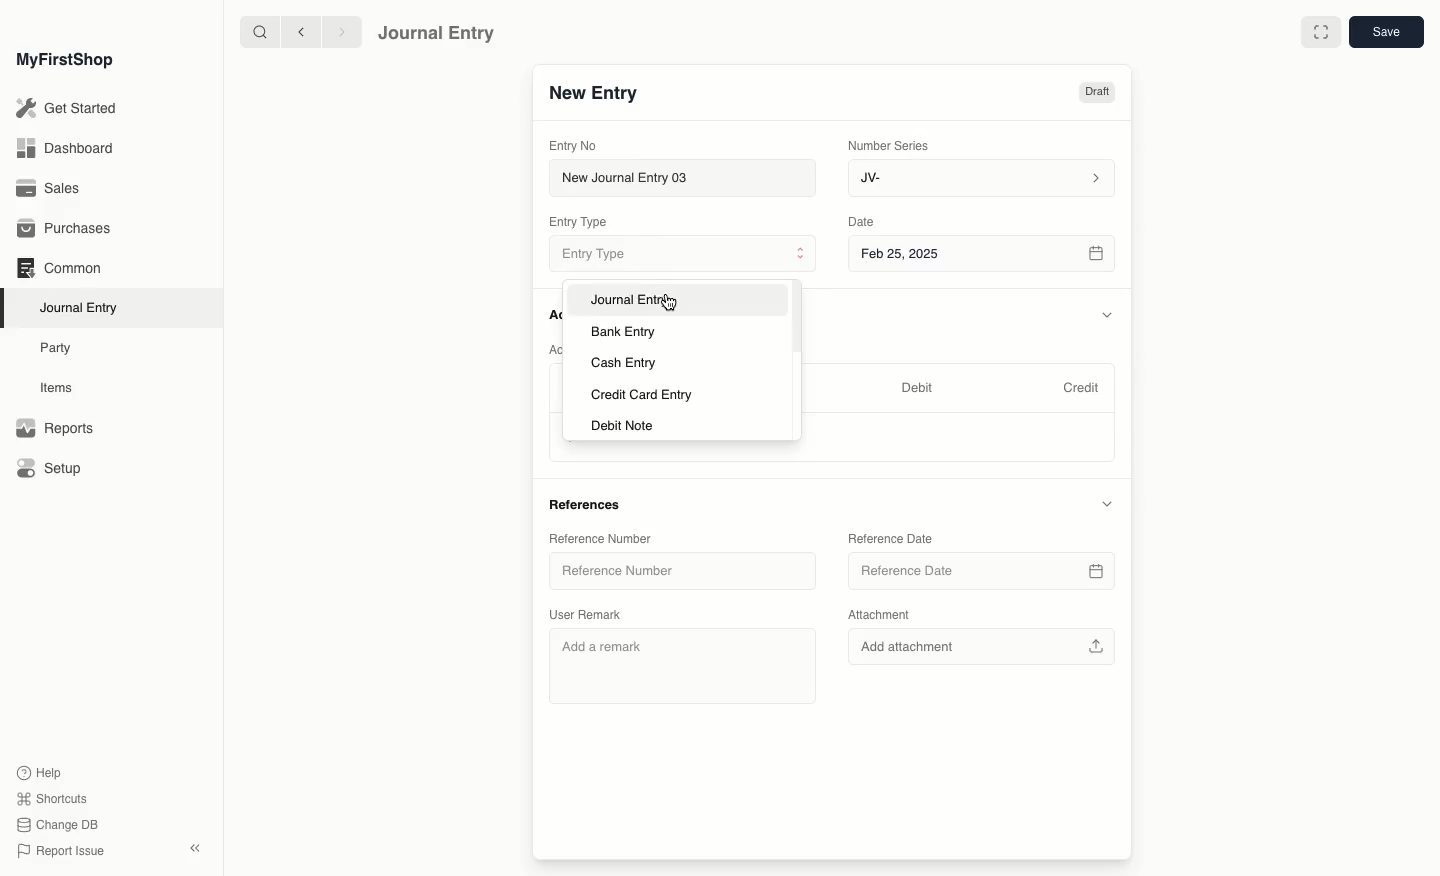  I want to click on Entry No, so click(574, 145).